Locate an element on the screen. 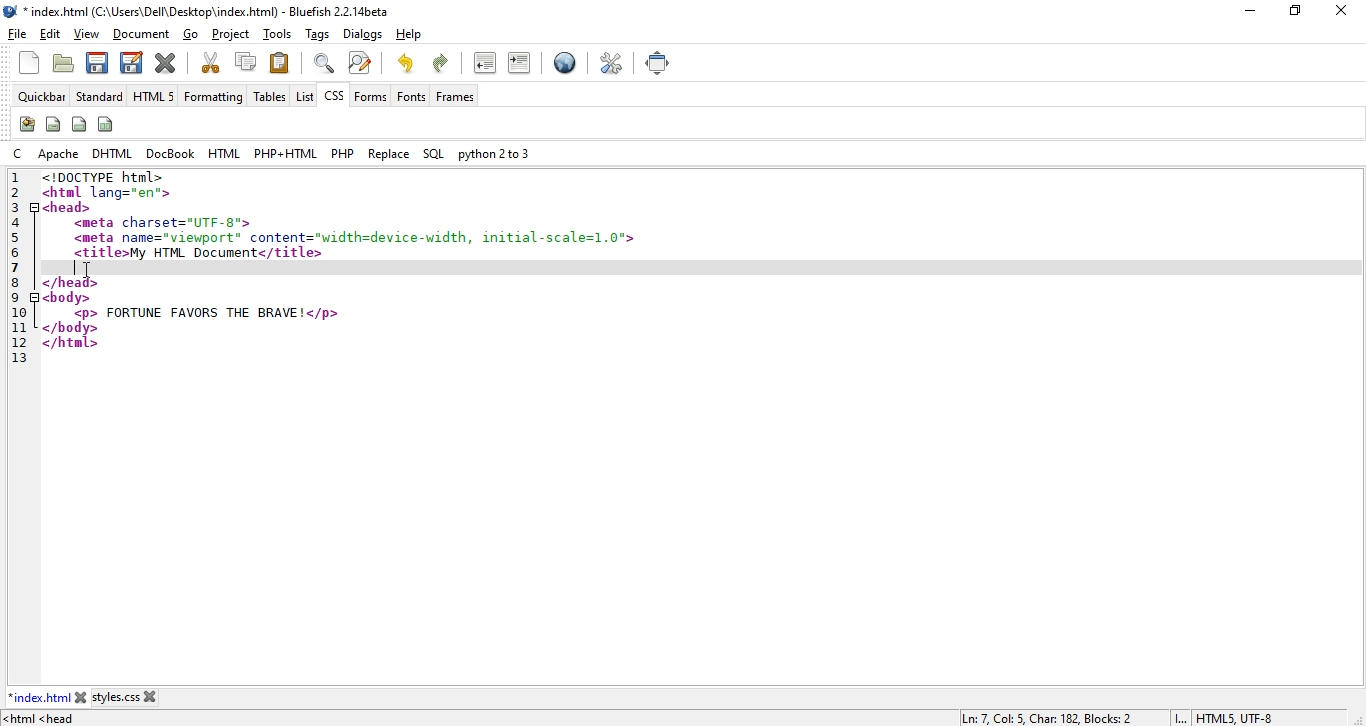  html is located at coordinates (225, 153).